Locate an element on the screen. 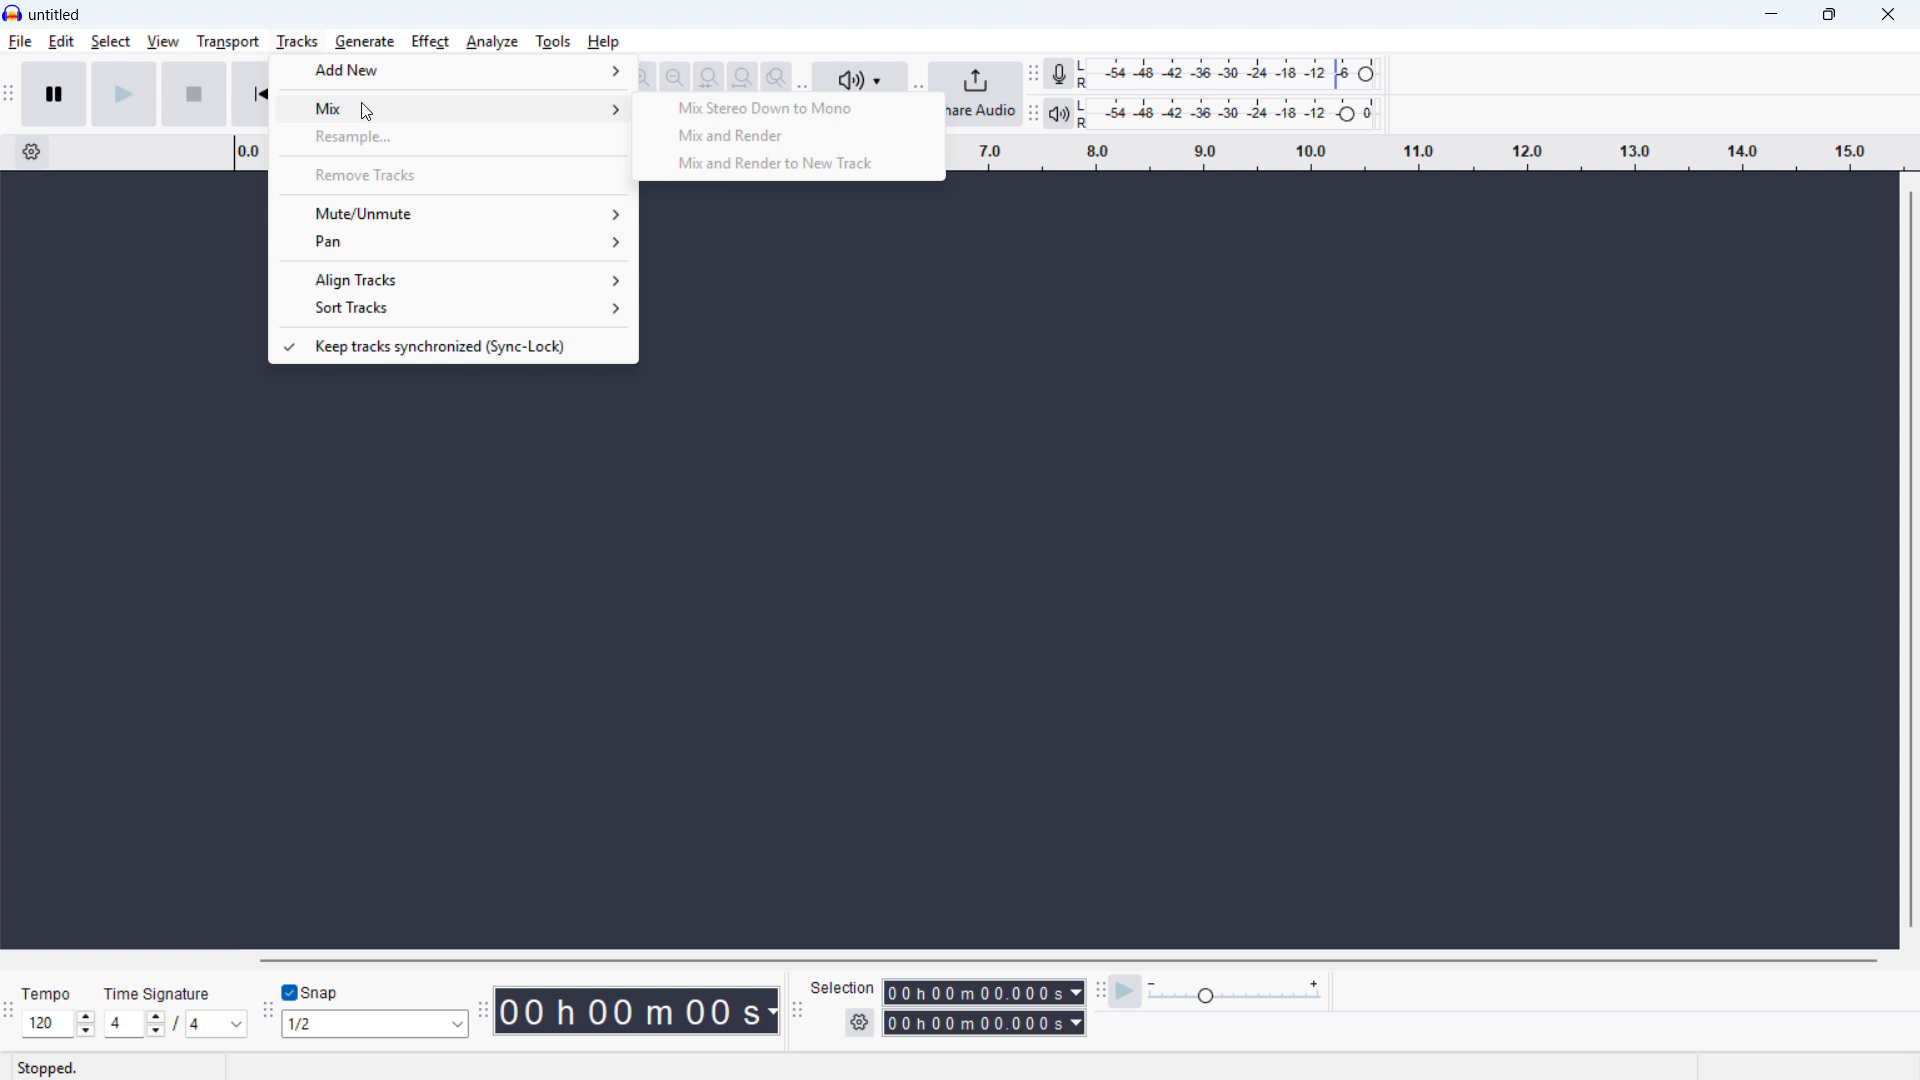  Keep tracks synchronised  is located at coordinates (450, 346).